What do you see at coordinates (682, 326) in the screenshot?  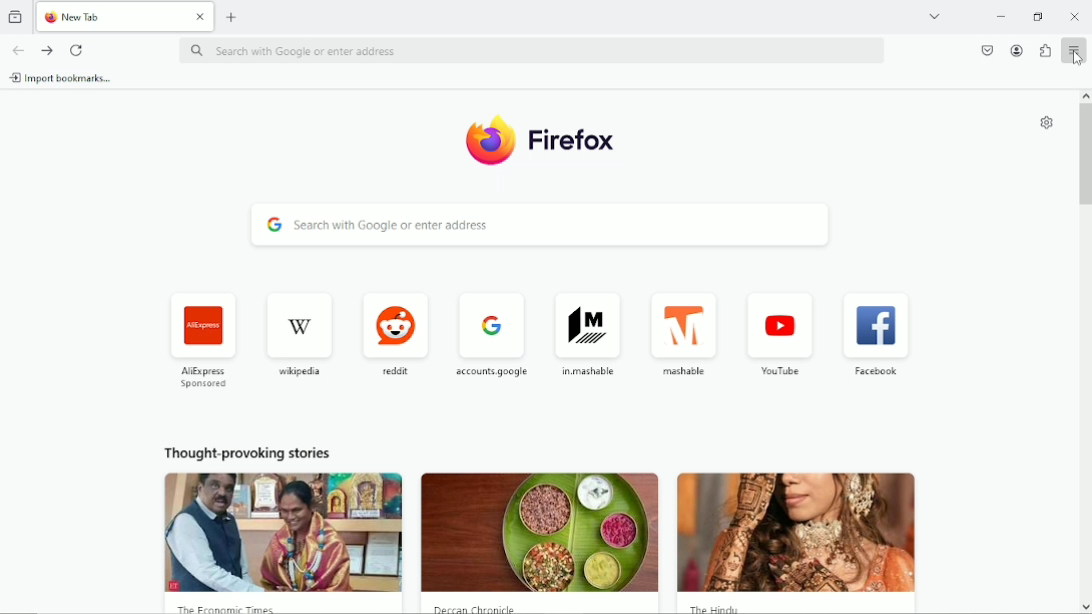 I see `mashable` at bounding box center [682, 326].